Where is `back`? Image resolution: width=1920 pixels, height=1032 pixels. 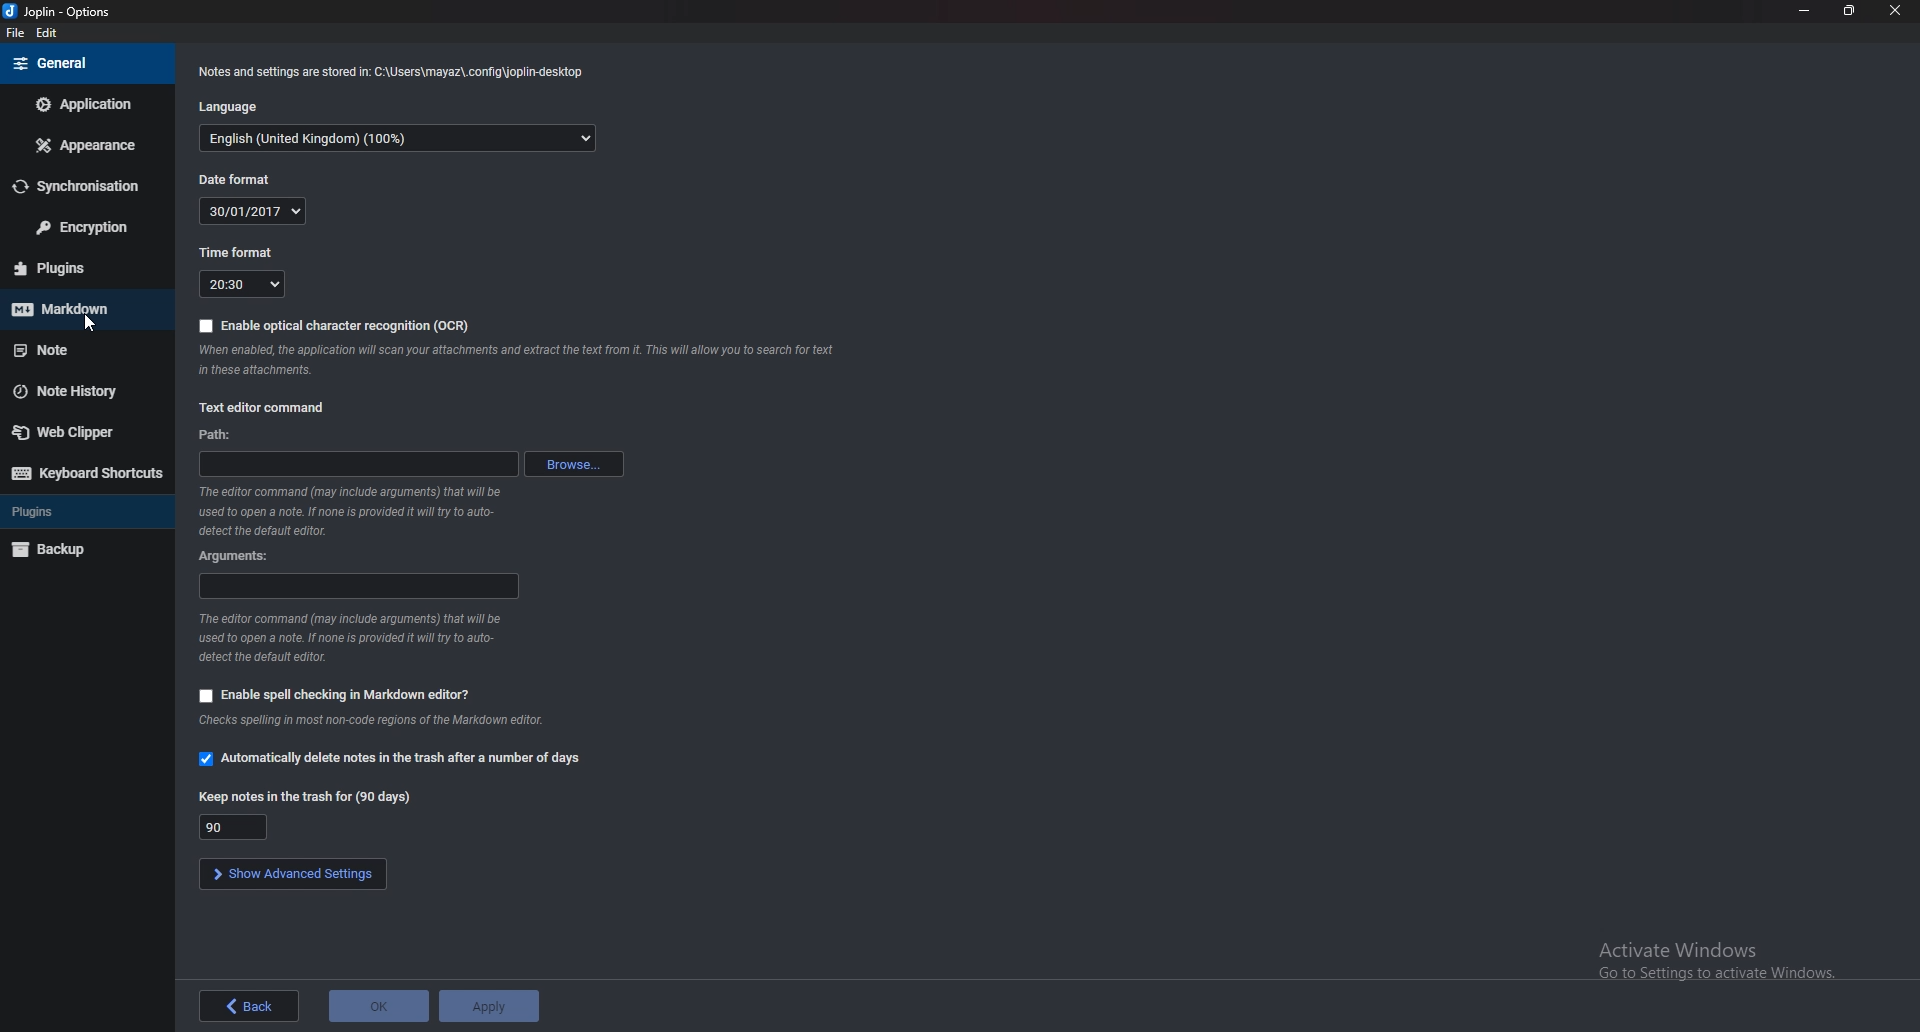 back is located at coordinates (246, 1006).